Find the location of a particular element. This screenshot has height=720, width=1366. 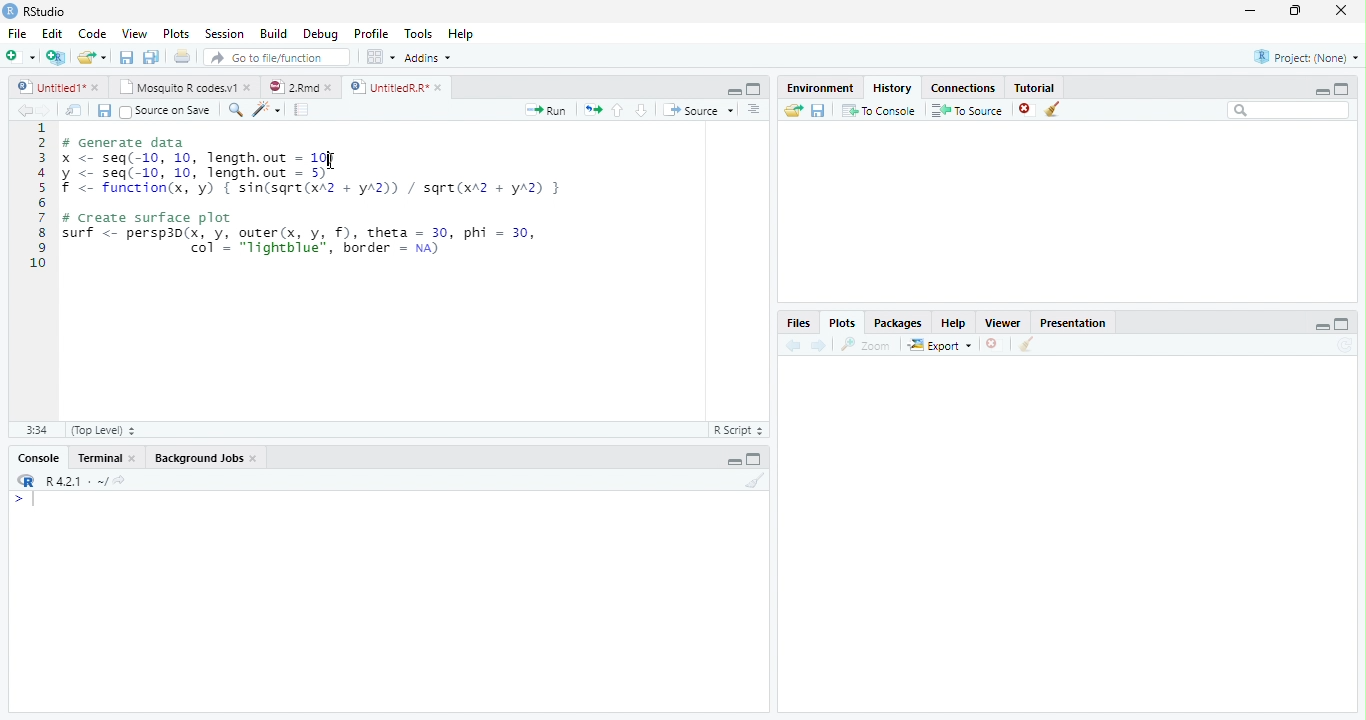

Show document outline is located at coordinates (753, 108).